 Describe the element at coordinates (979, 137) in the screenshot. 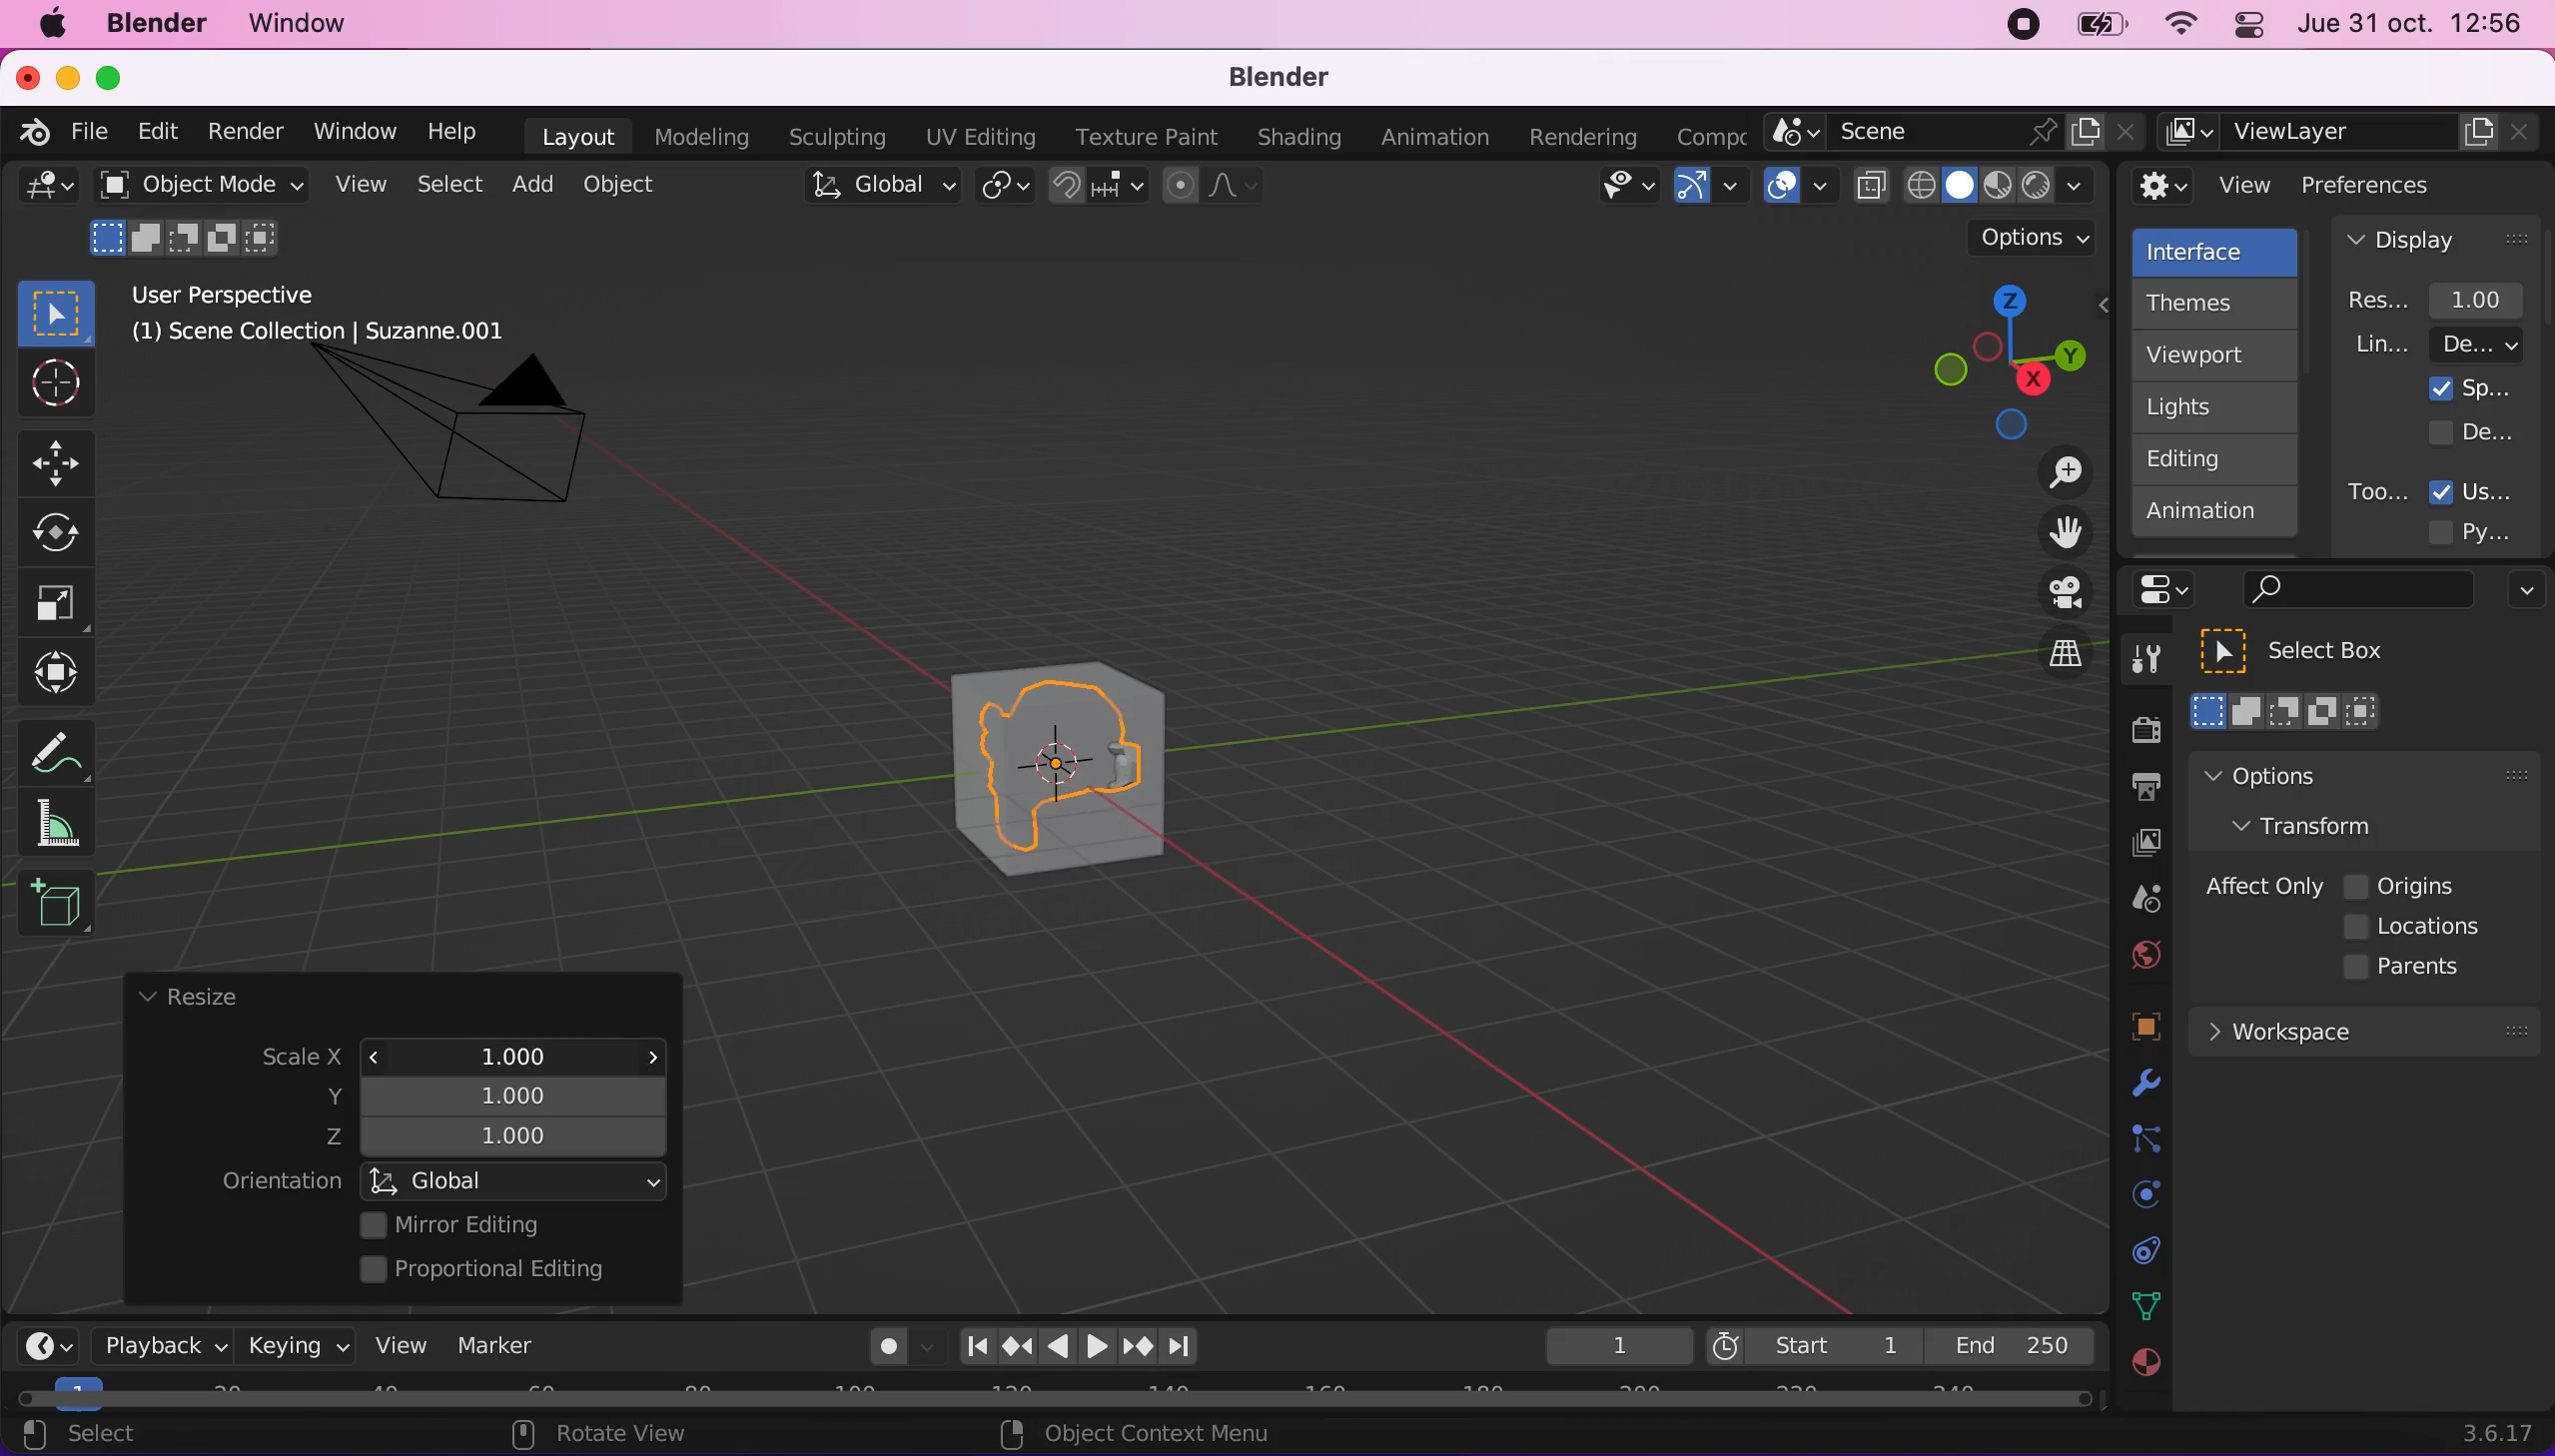

I see `uv editing` at that location.